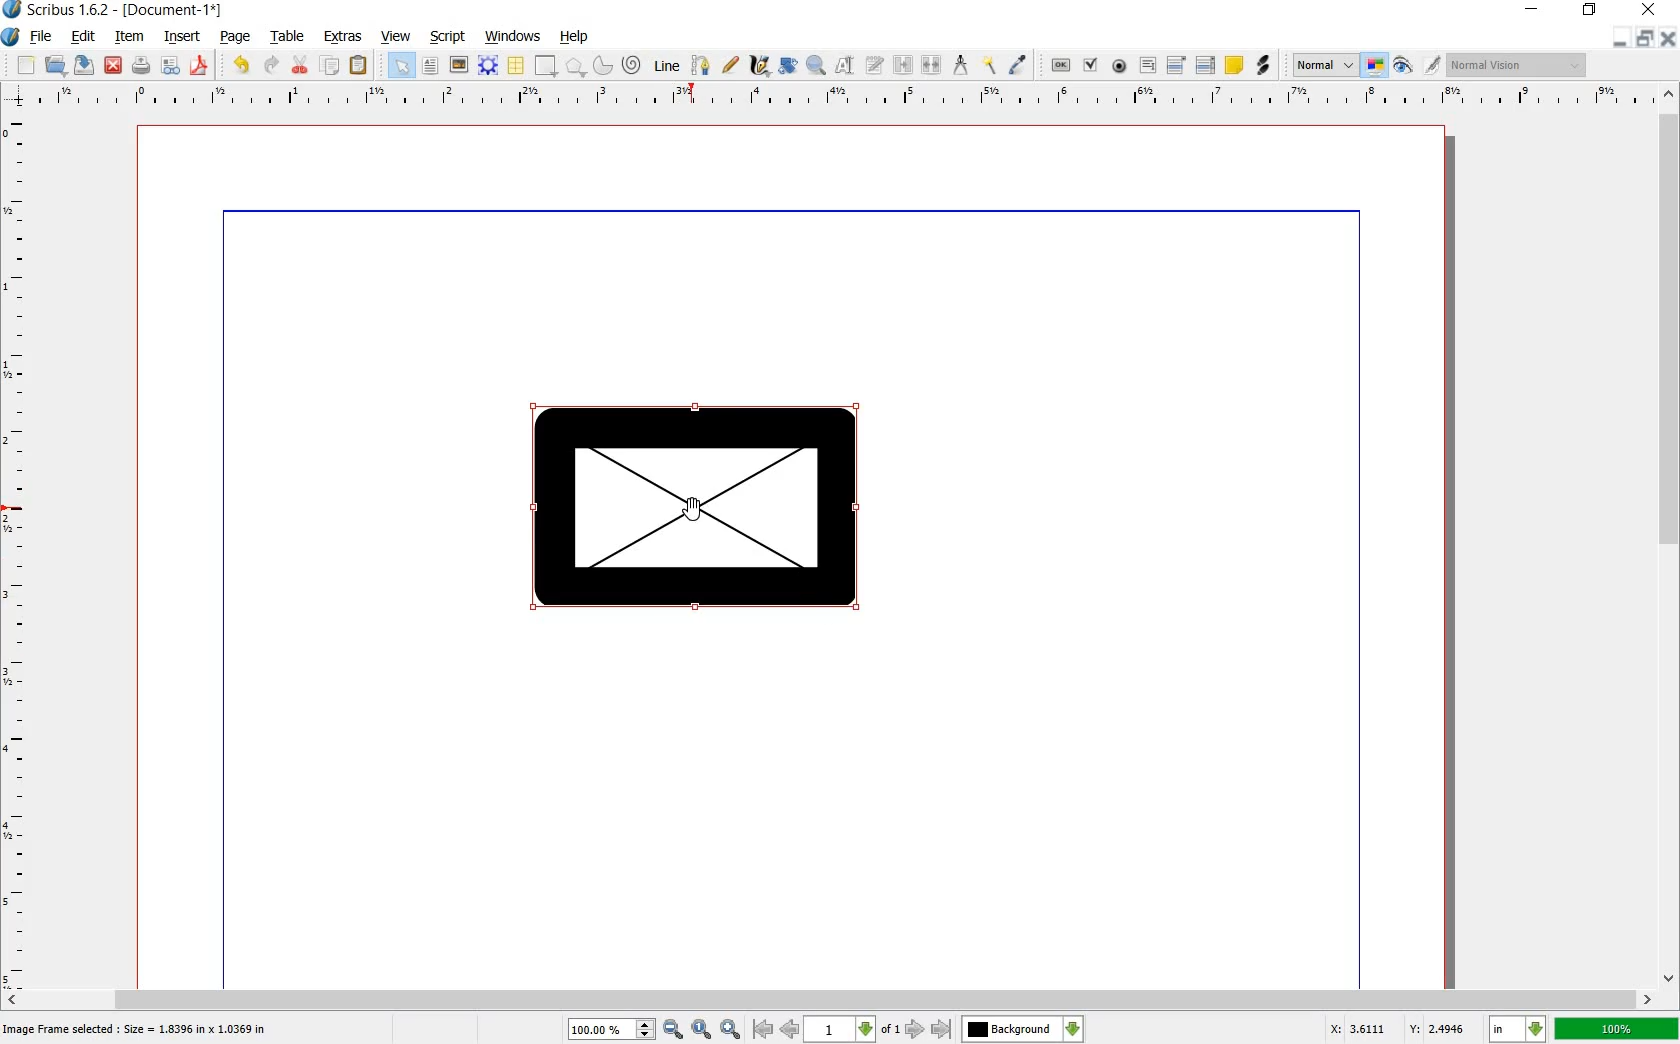 The width and height of the screenshot is (1680, 1044). I want to click on zoom factor, so click(1617, 1030).